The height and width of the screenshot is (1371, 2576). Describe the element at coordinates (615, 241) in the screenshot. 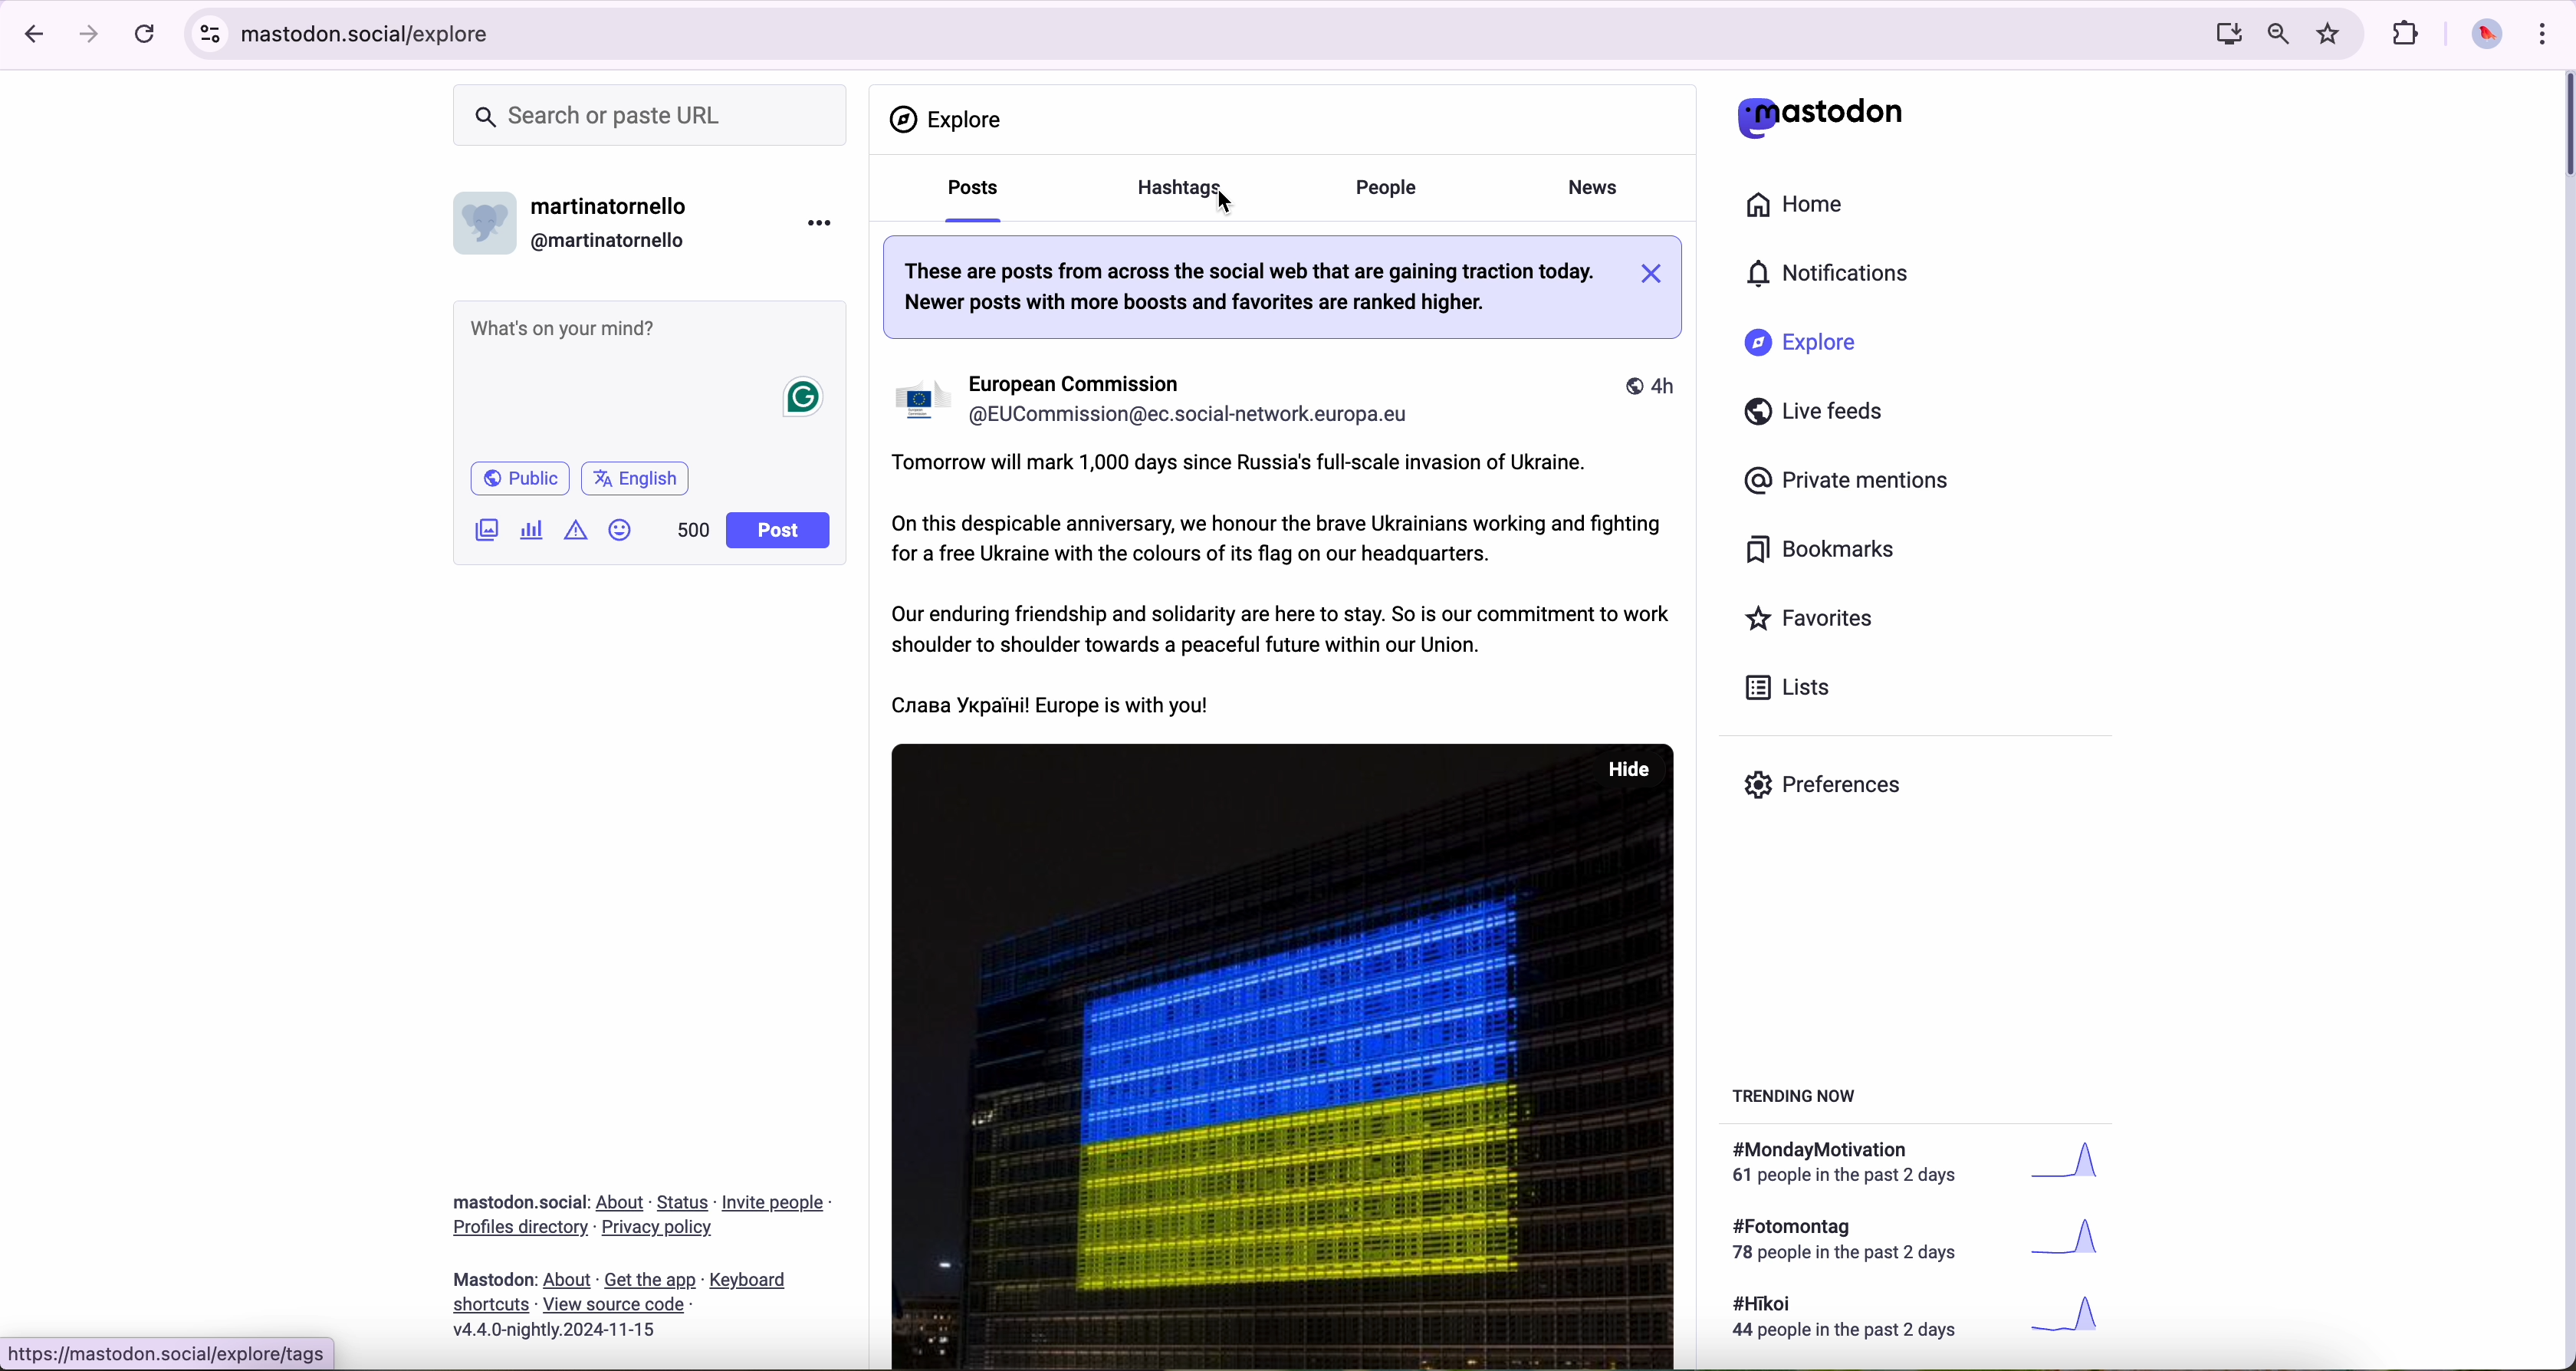

I see `user id` at that location.